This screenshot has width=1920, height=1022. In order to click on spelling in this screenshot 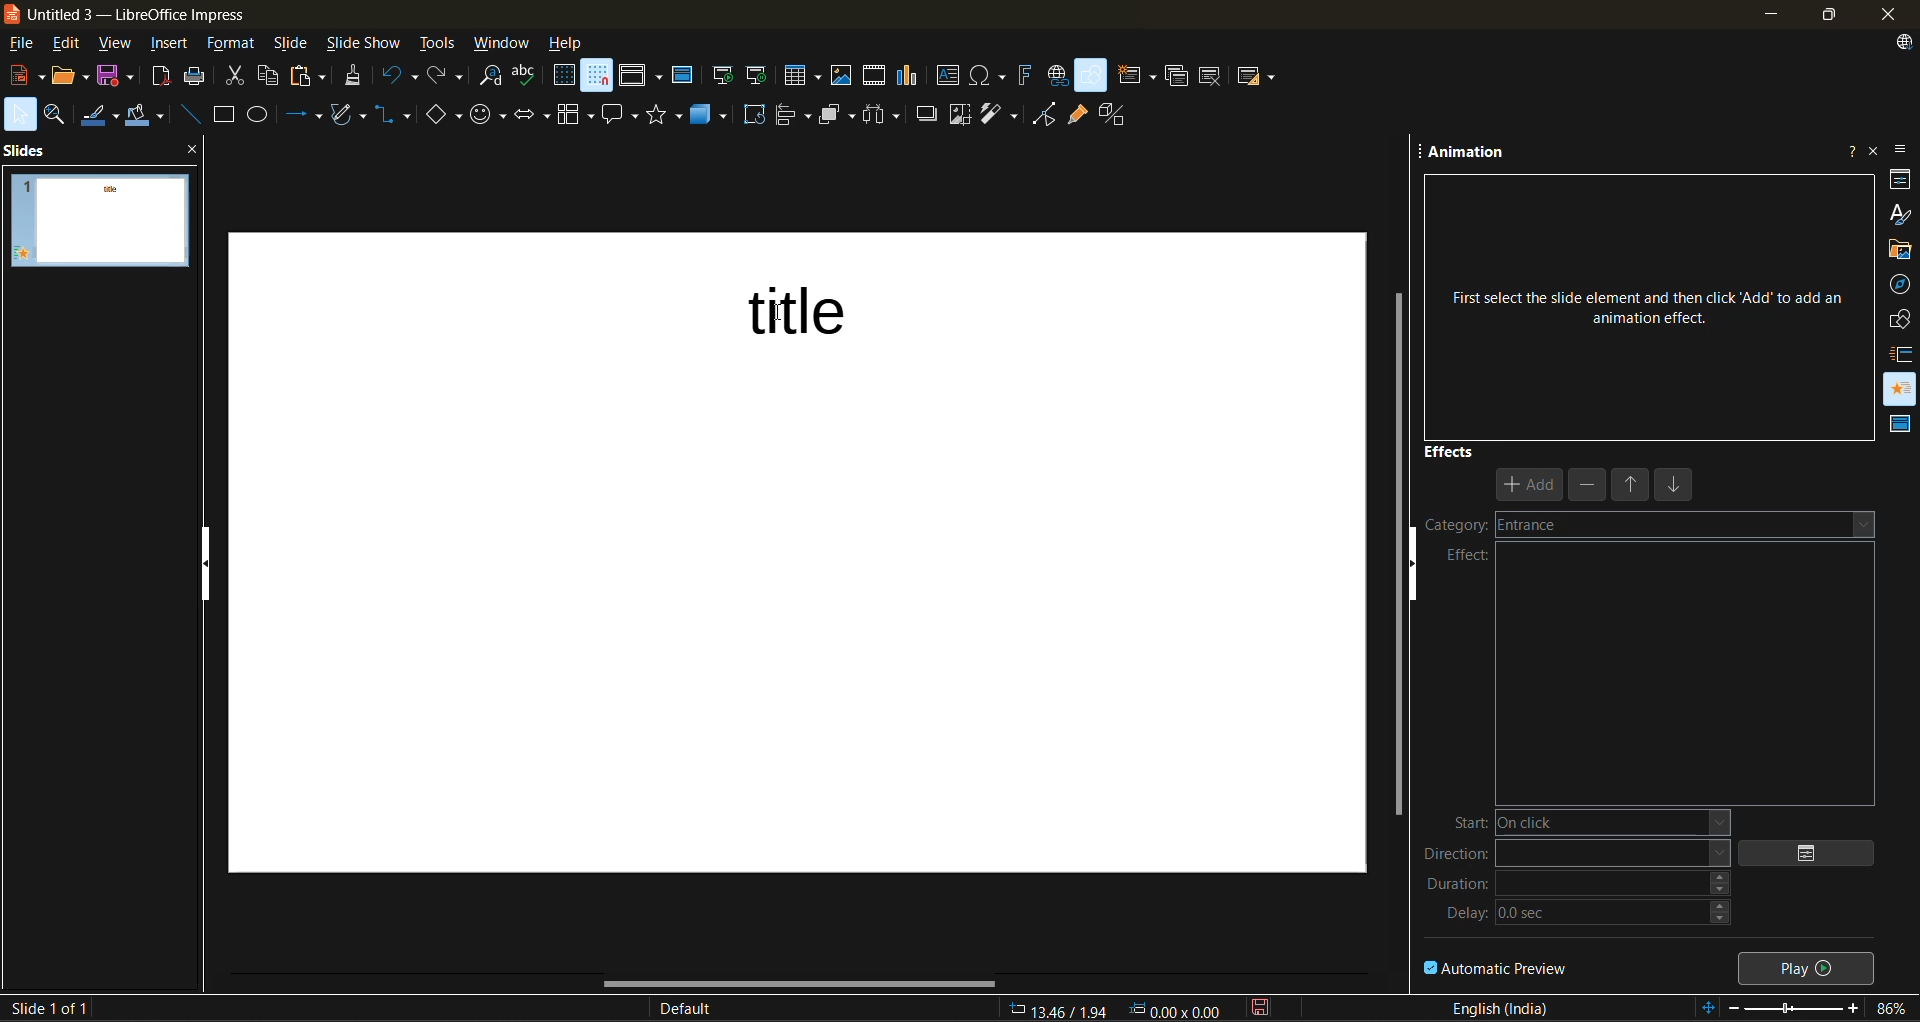, I will do `click(526, 76)`.